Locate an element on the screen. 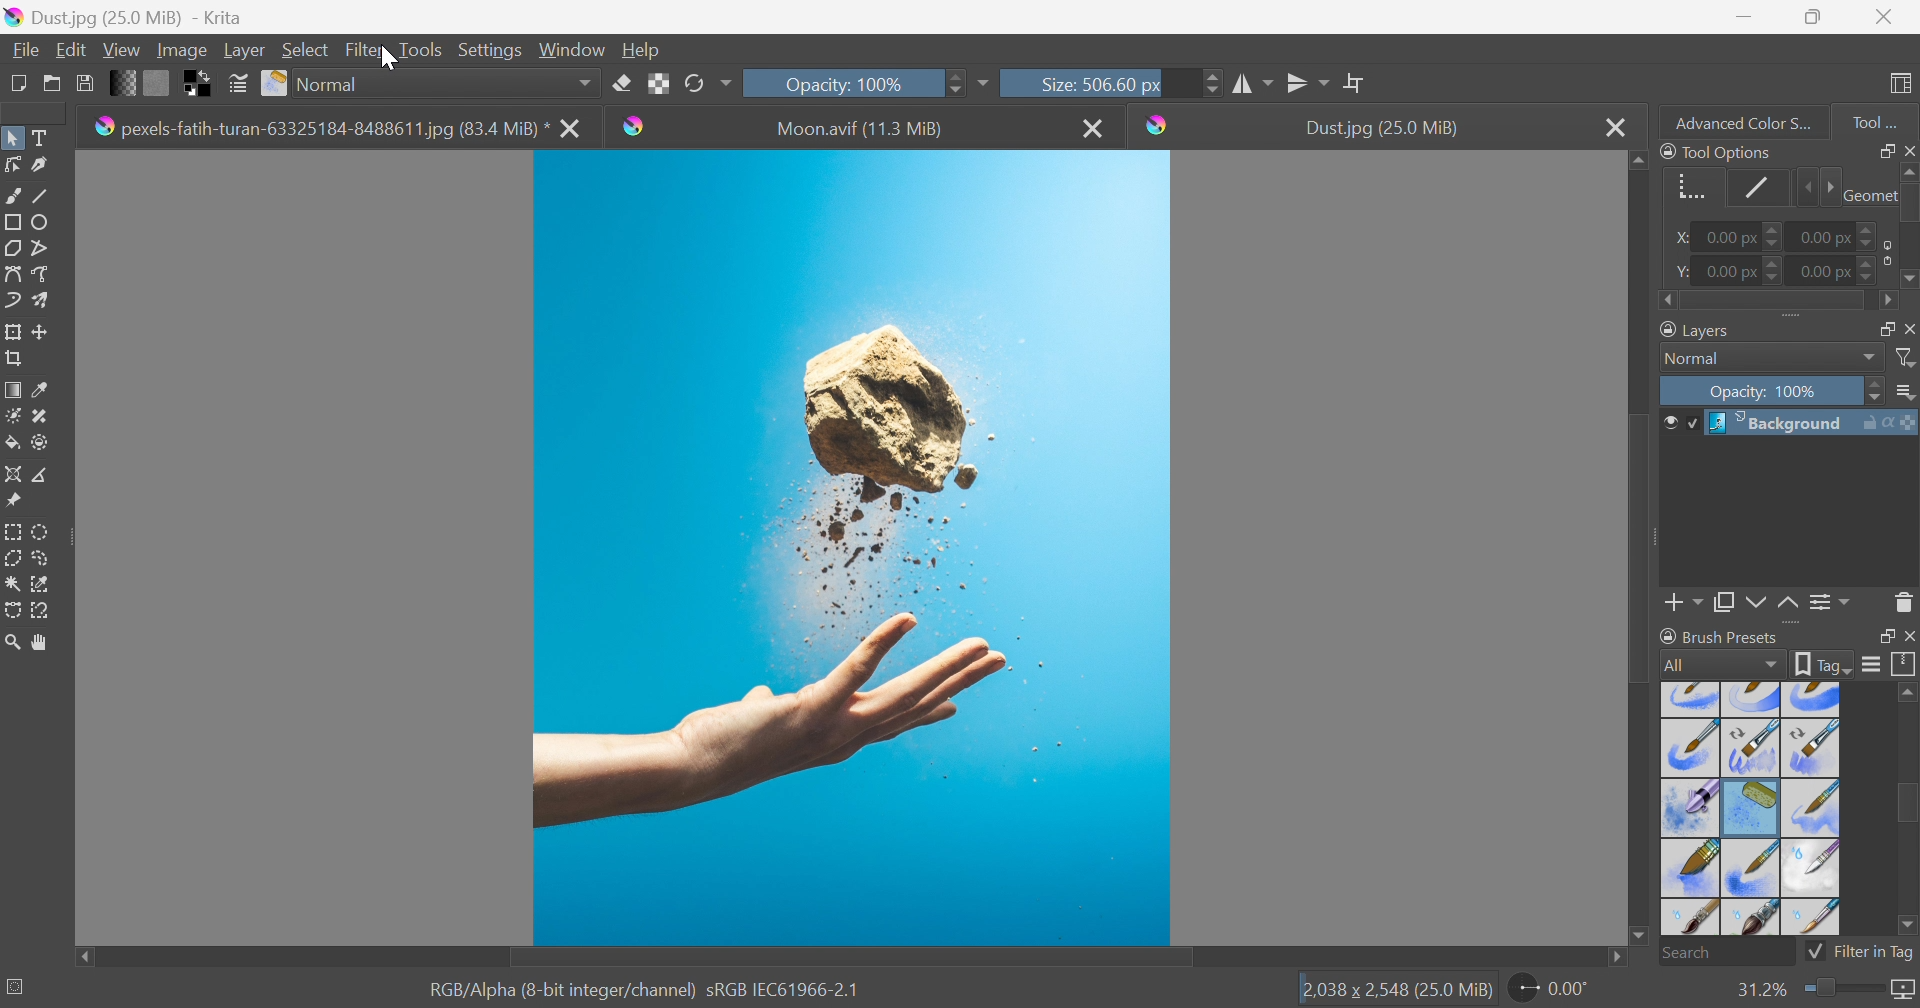 The width and height of the screenshot is (1920, 1008). Scroll Bar is located at coordinates (1907, 806).